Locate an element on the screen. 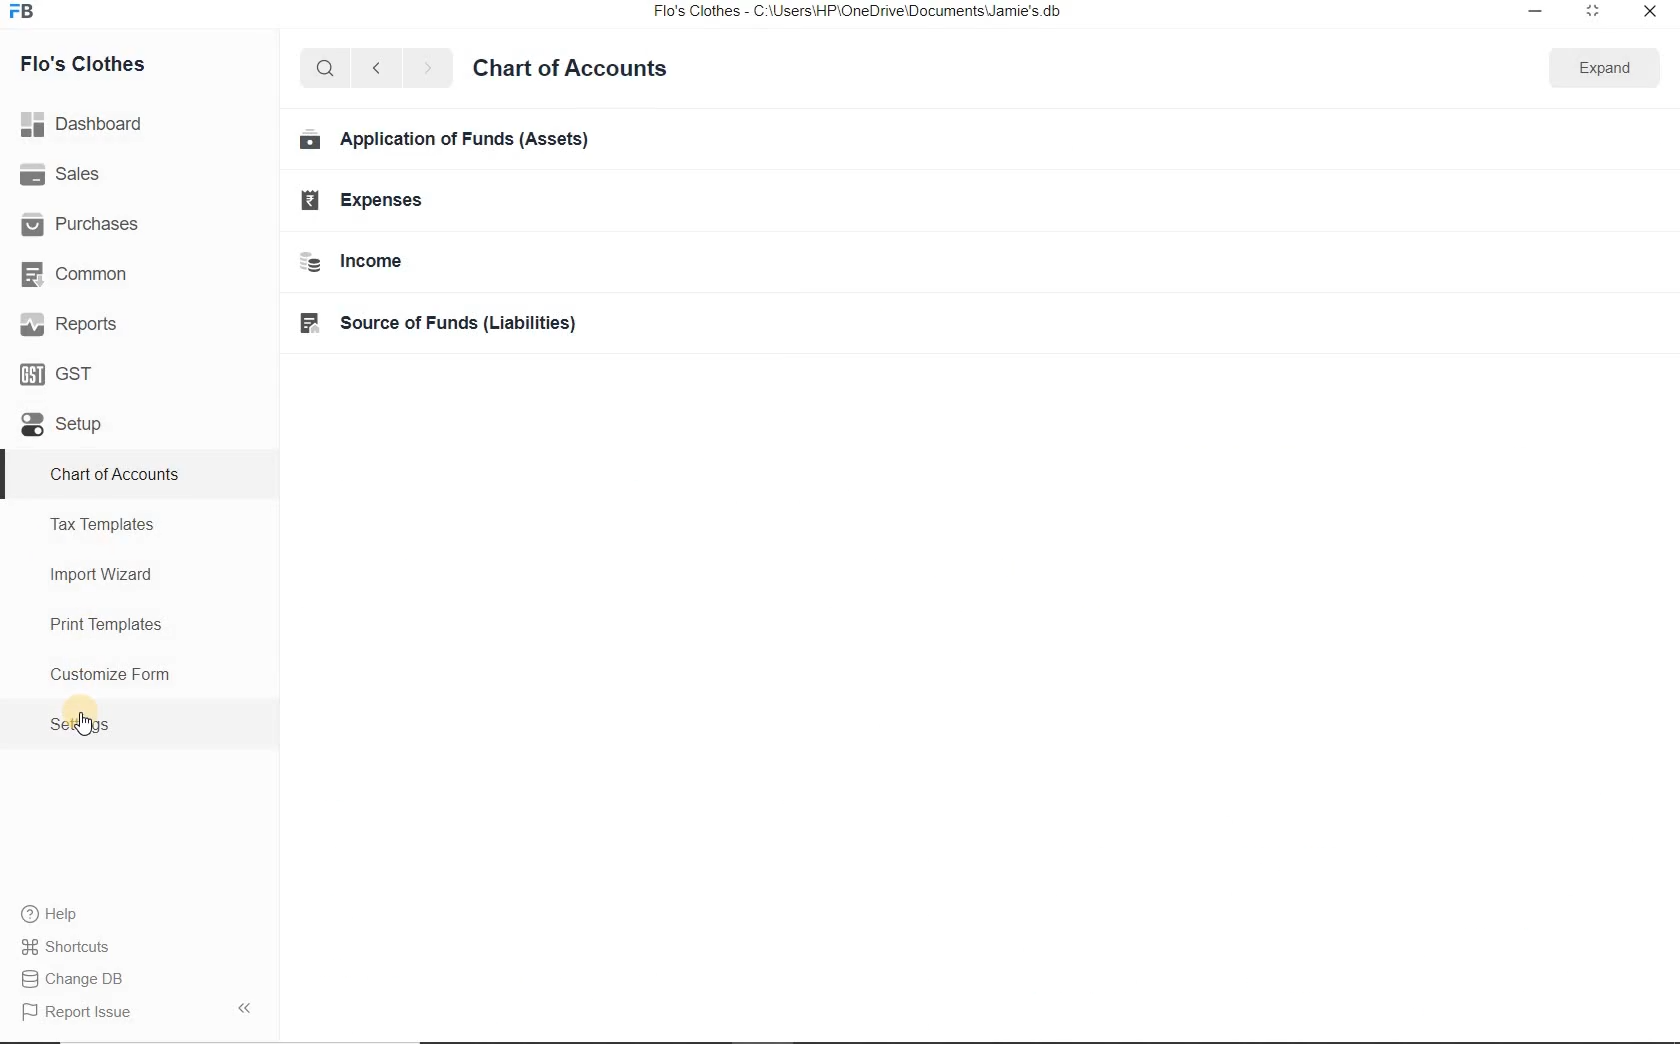 This screenshot has height=1044, width=1680. Search is located at coordinates (326, 67).